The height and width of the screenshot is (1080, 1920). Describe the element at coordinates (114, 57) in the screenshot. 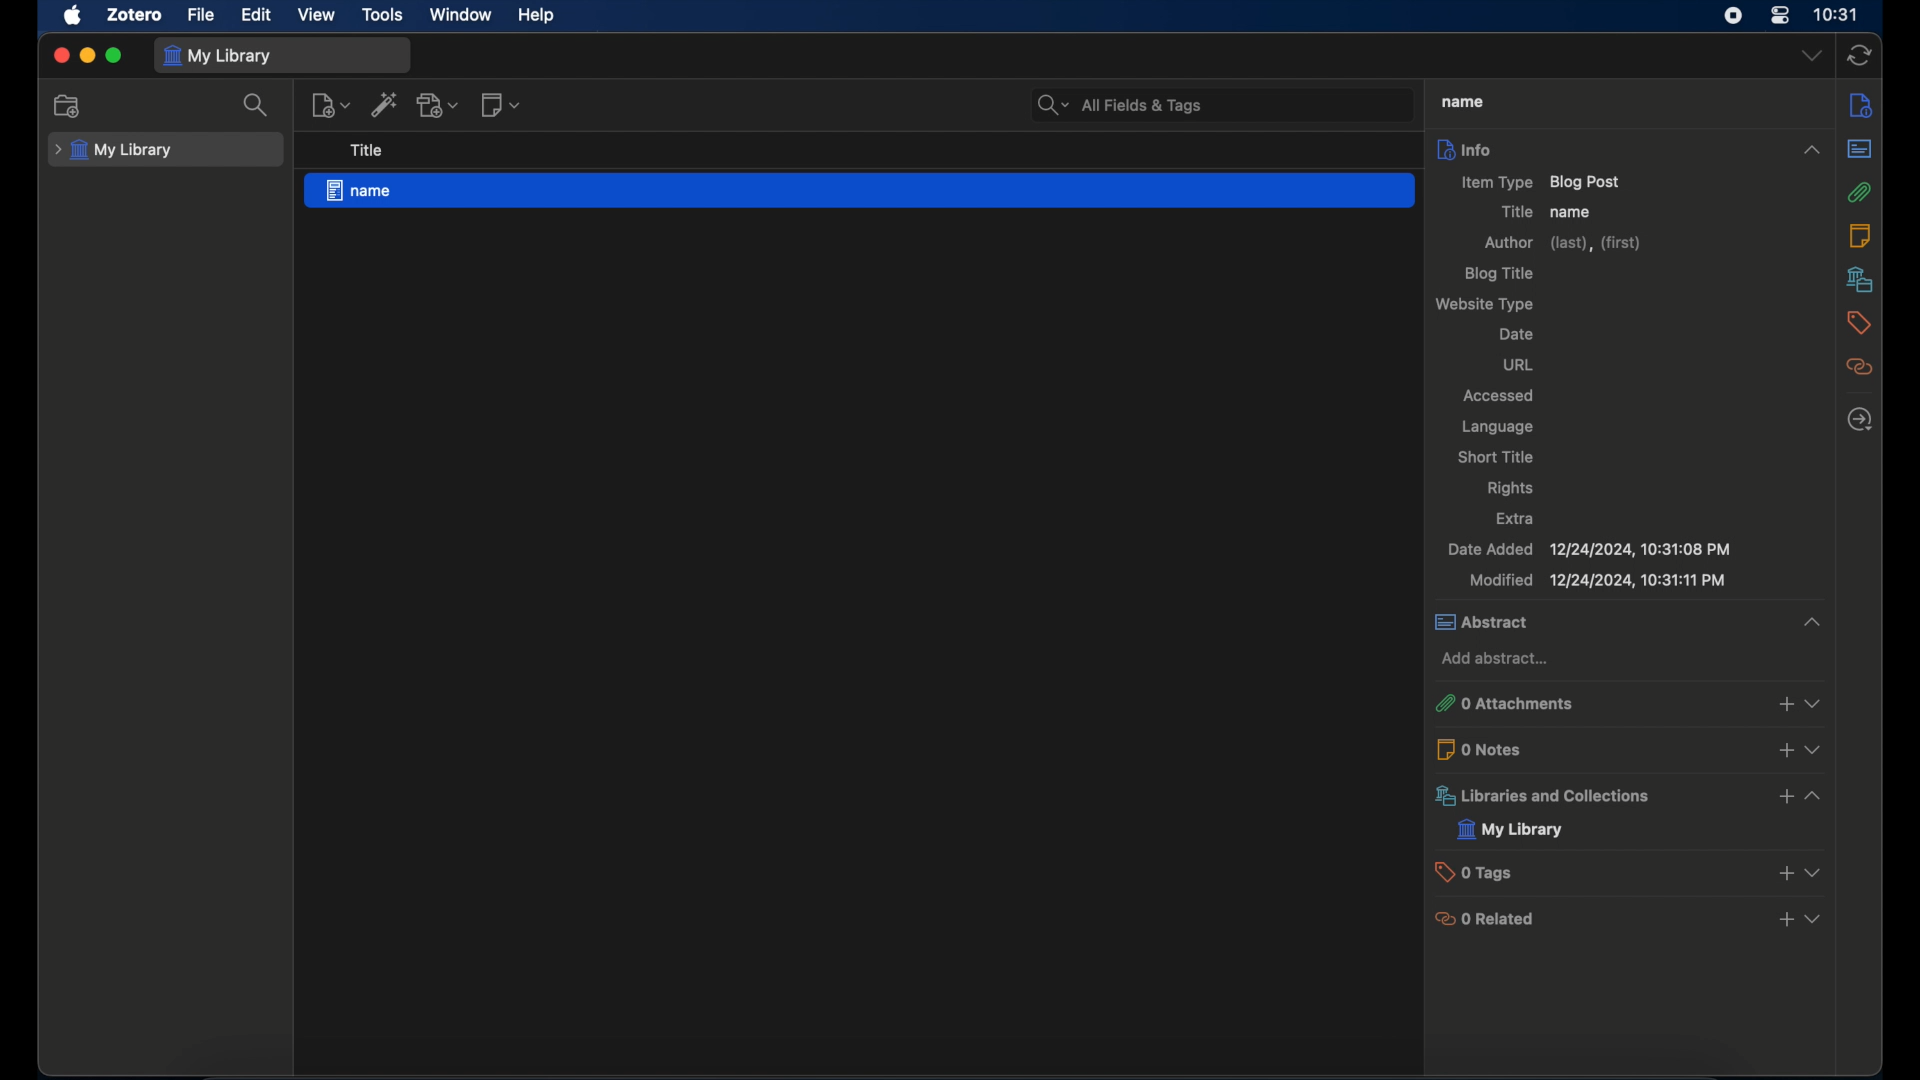

I see `maximize` at that location.